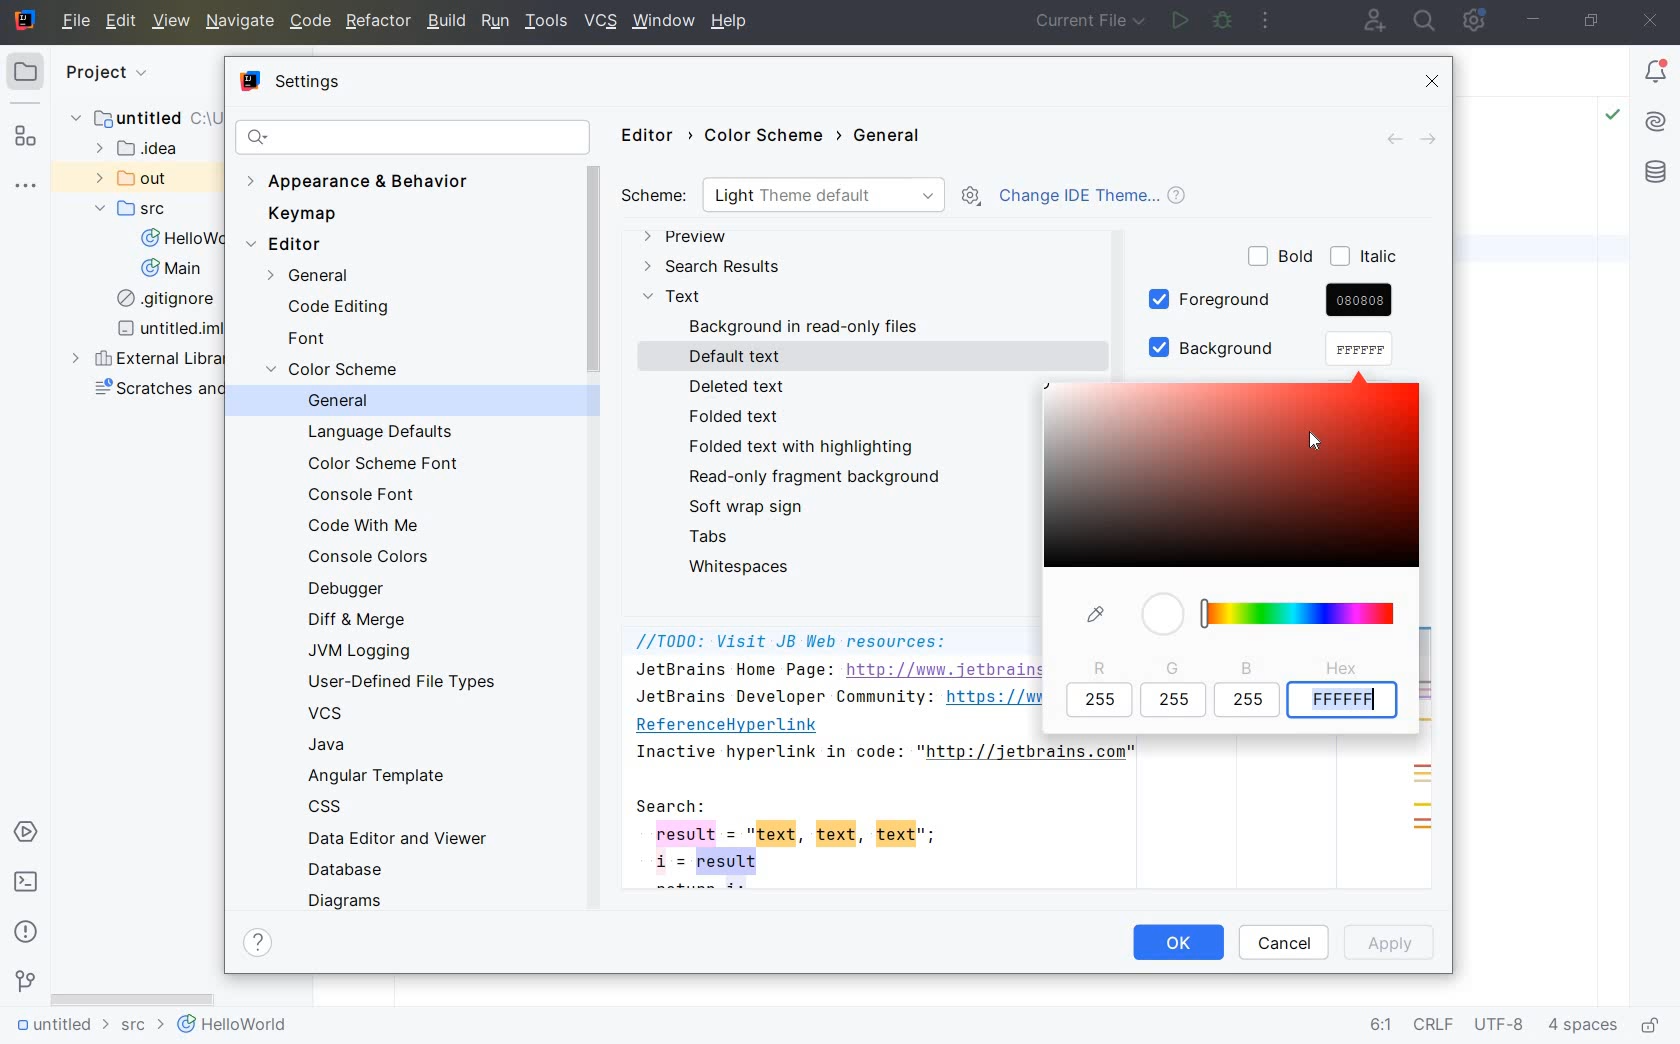  What do you see at coordinates (712, 536) in the screenshot?
I see `TABS` at bounding box center [712, 536].